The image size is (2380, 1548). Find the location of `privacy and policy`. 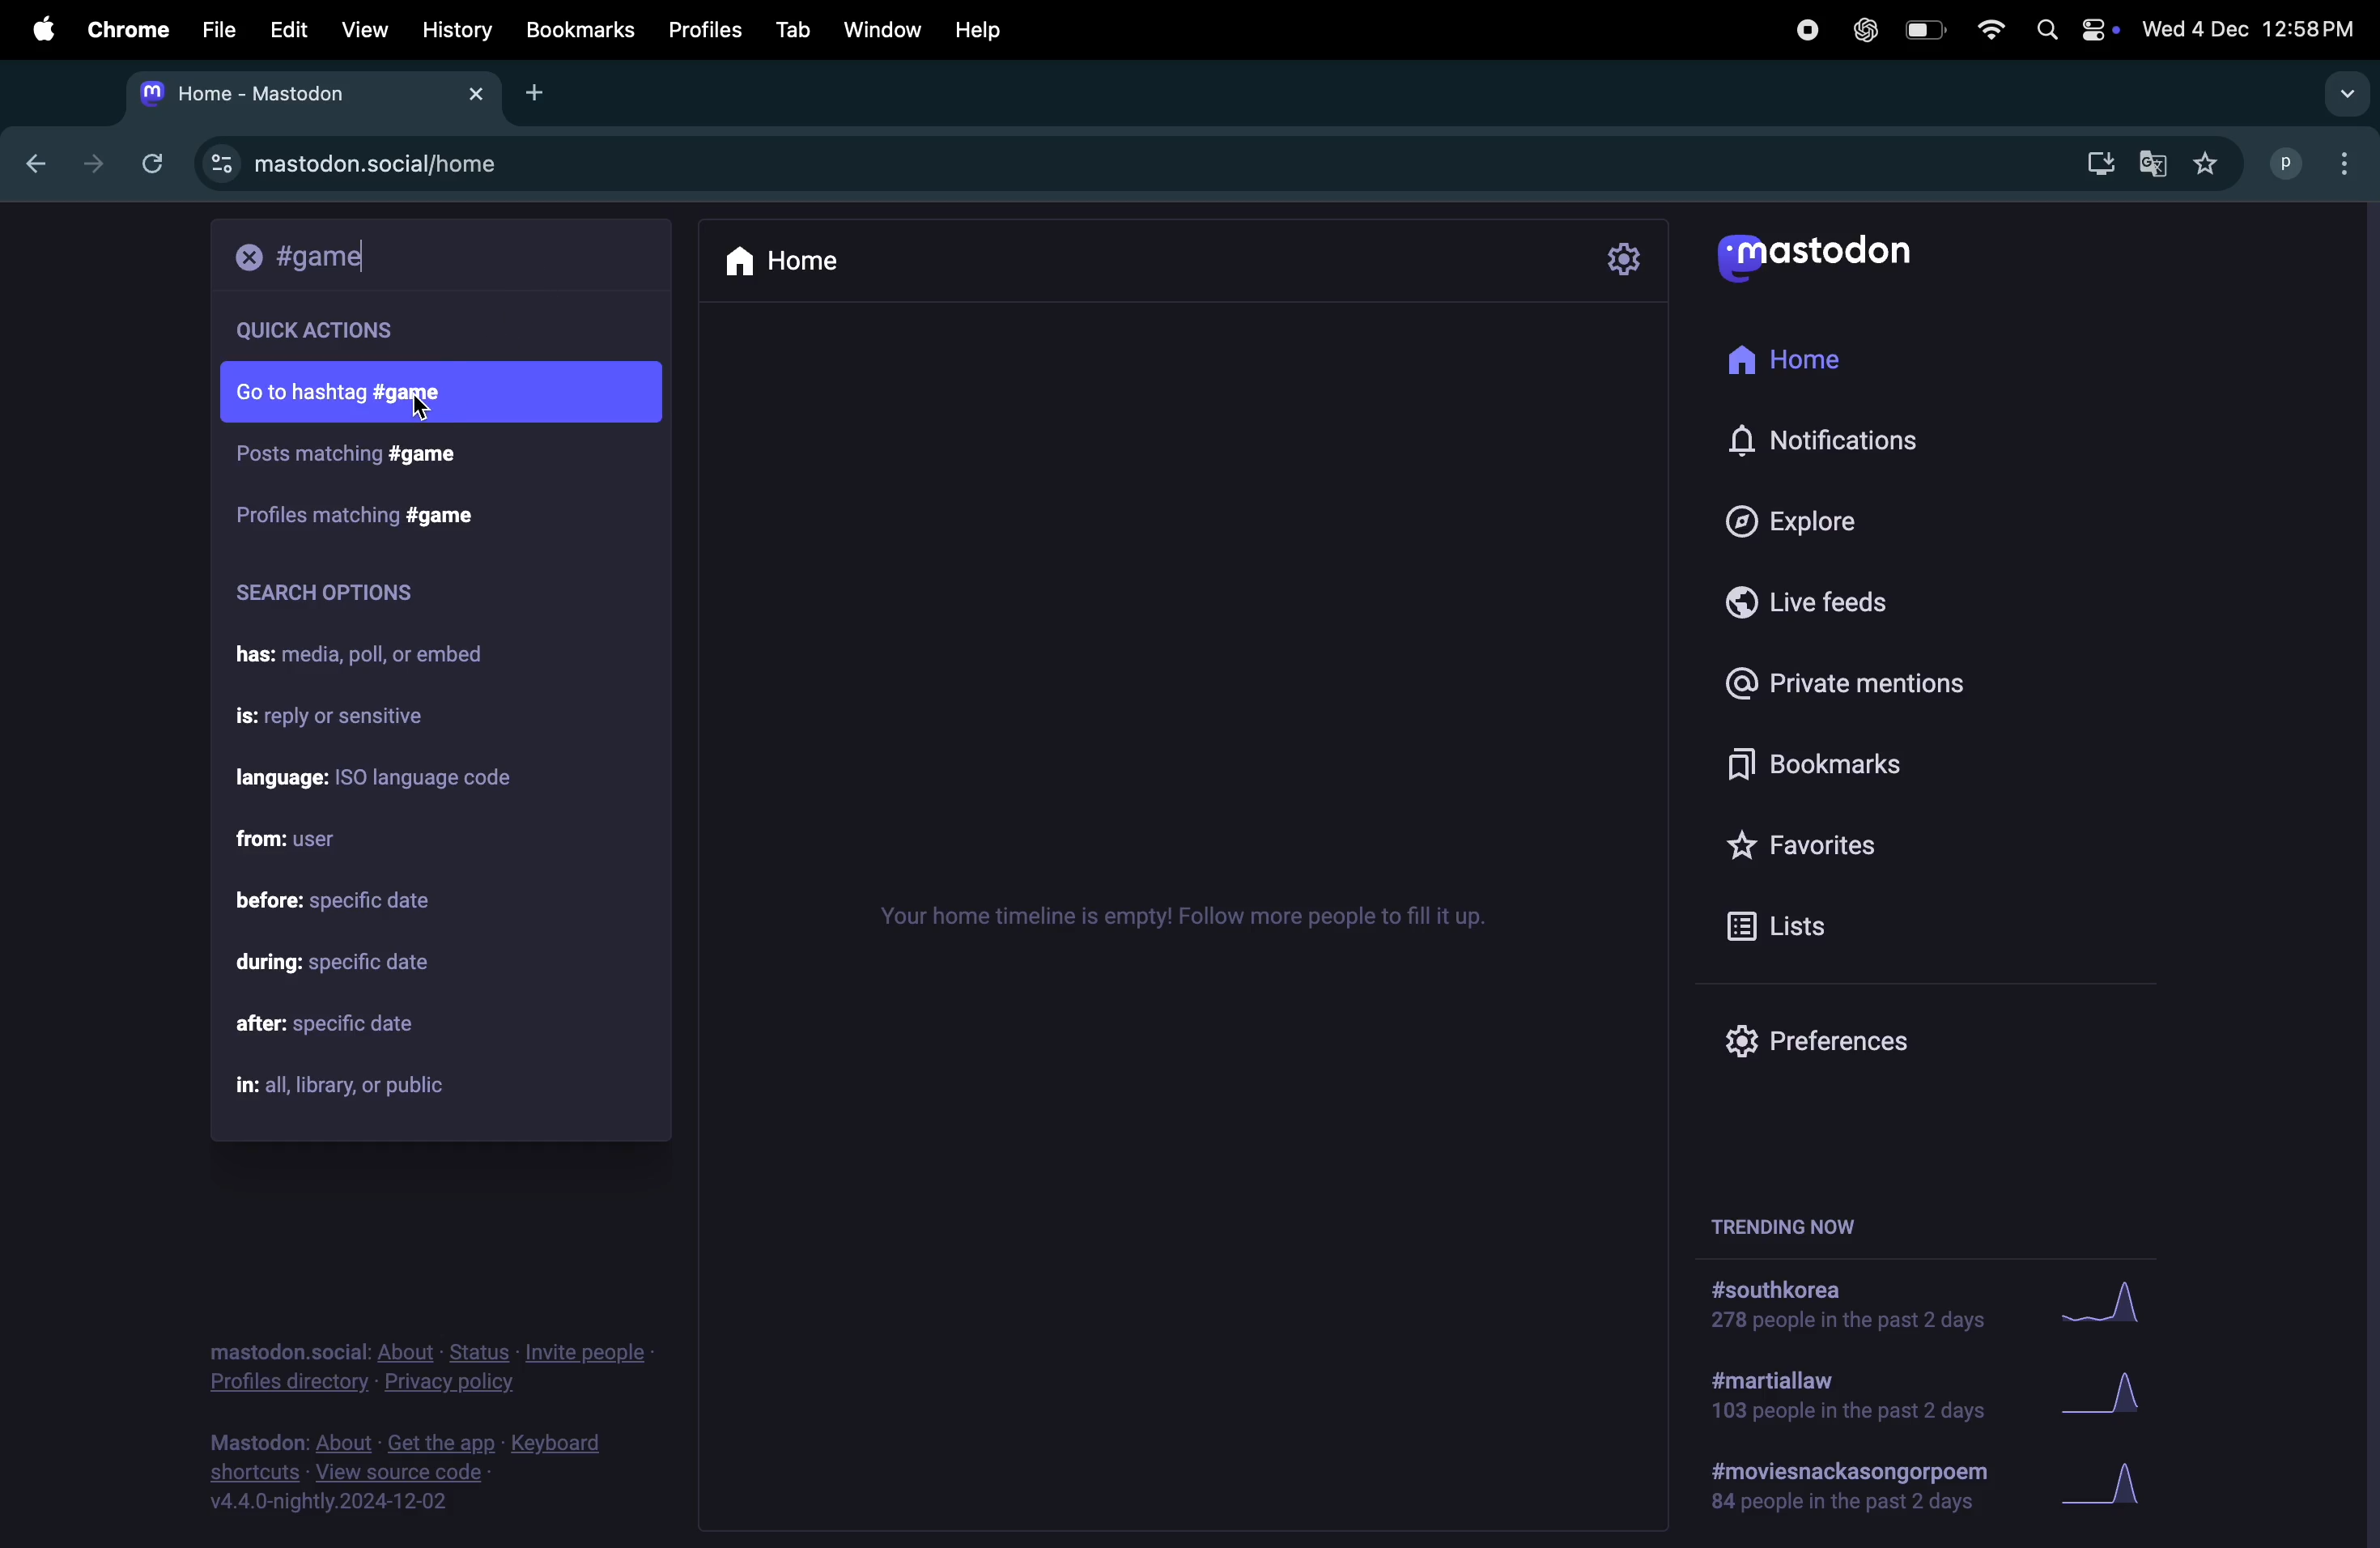

privacy and policy is located at coordinates (435, 1367).